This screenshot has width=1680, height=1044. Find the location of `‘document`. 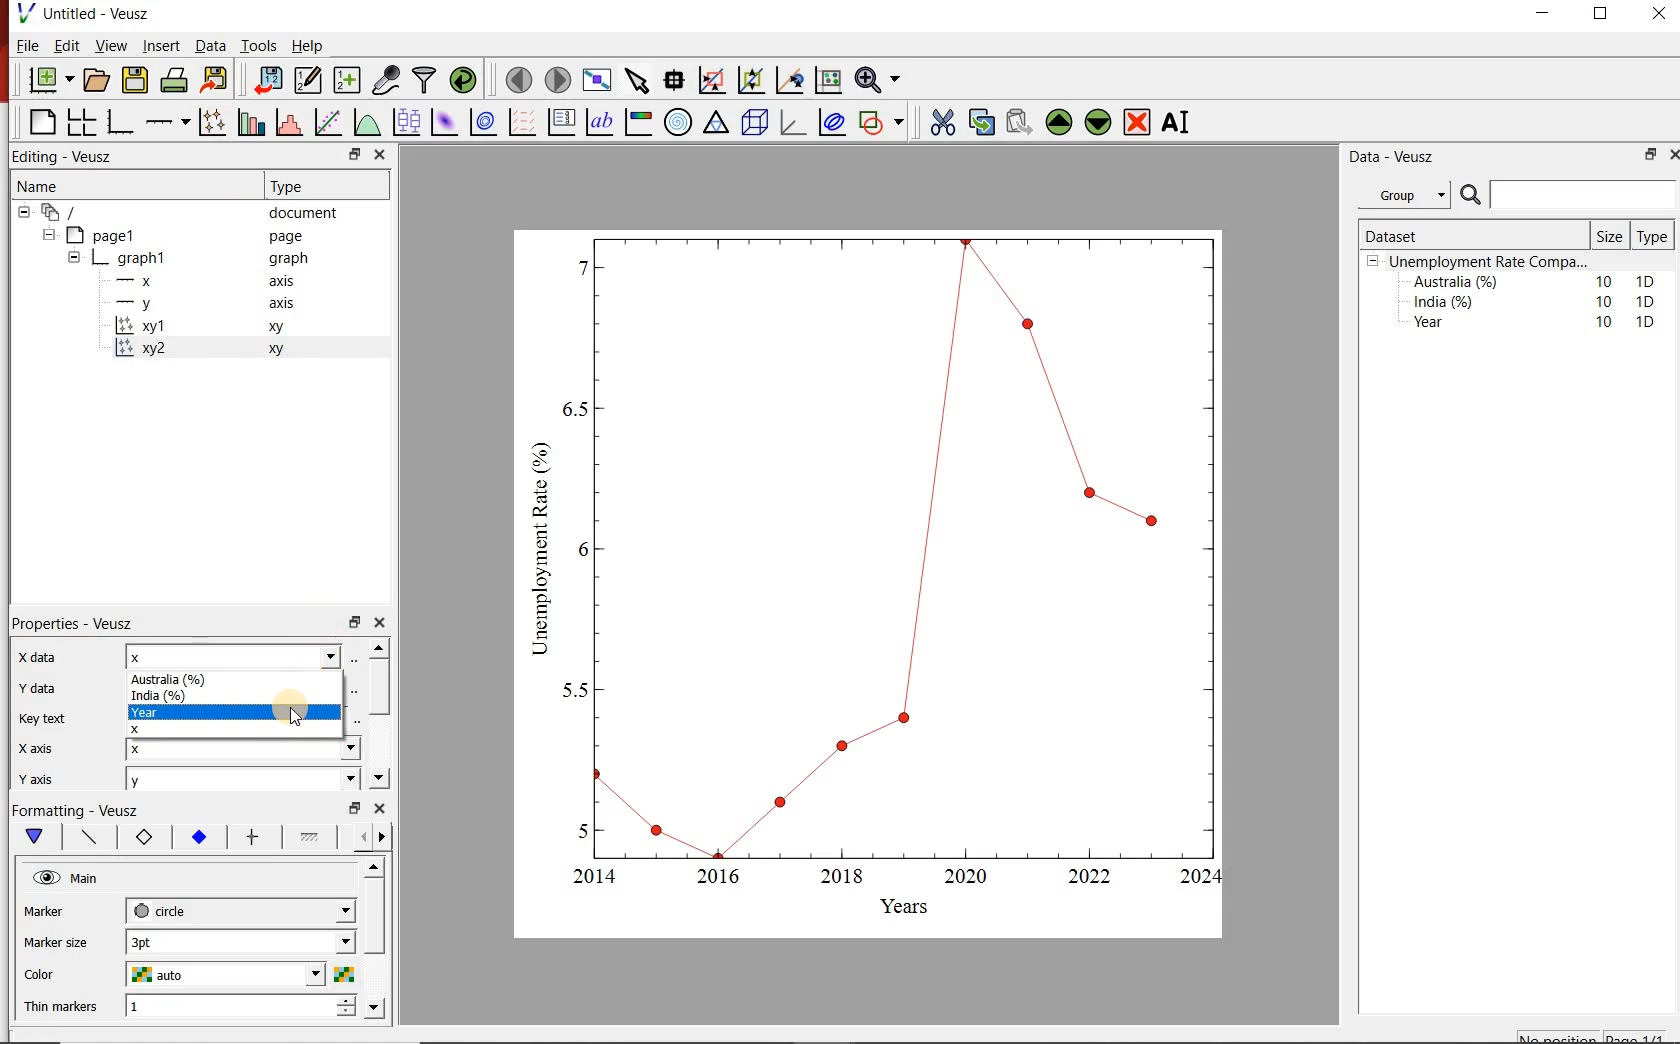

‘document is located at coordinates (187, 211).